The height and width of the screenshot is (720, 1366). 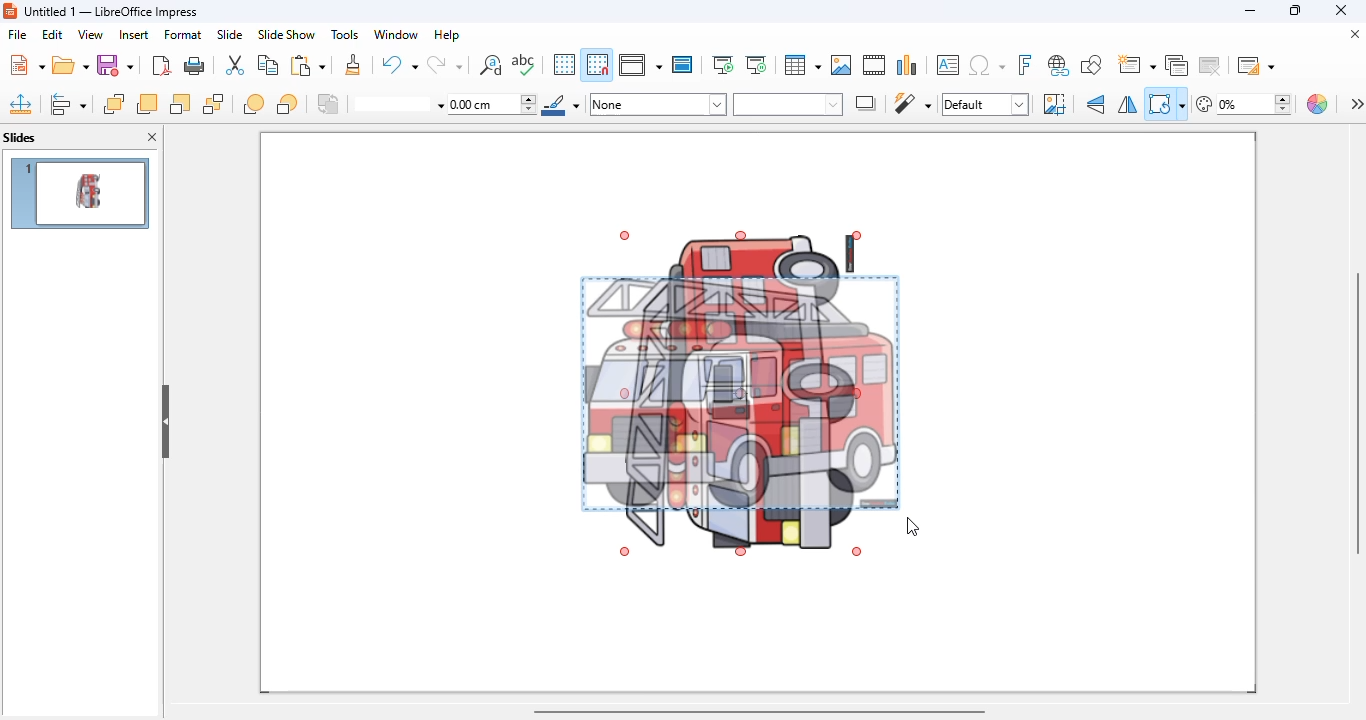 I want to click on master slide, so click(x=683, y=64).